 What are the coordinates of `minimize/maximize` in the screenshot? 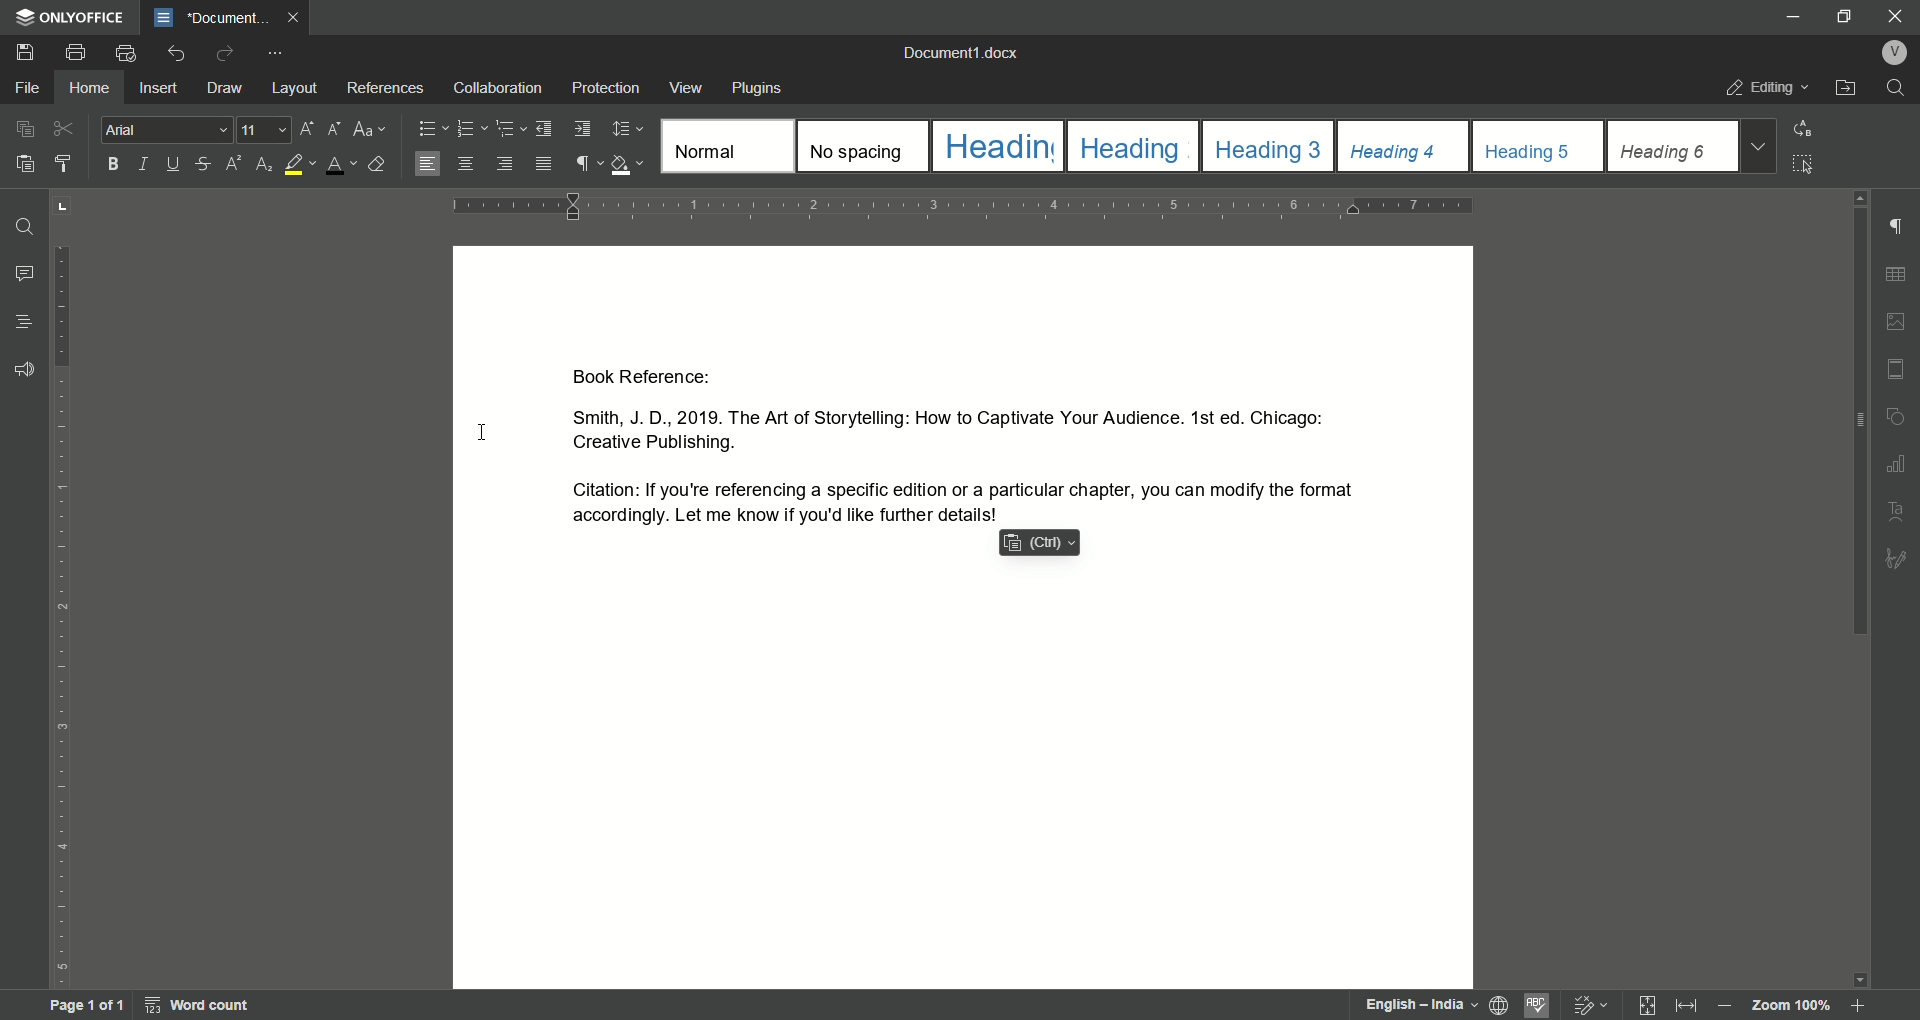 It's located at (1841, 19).